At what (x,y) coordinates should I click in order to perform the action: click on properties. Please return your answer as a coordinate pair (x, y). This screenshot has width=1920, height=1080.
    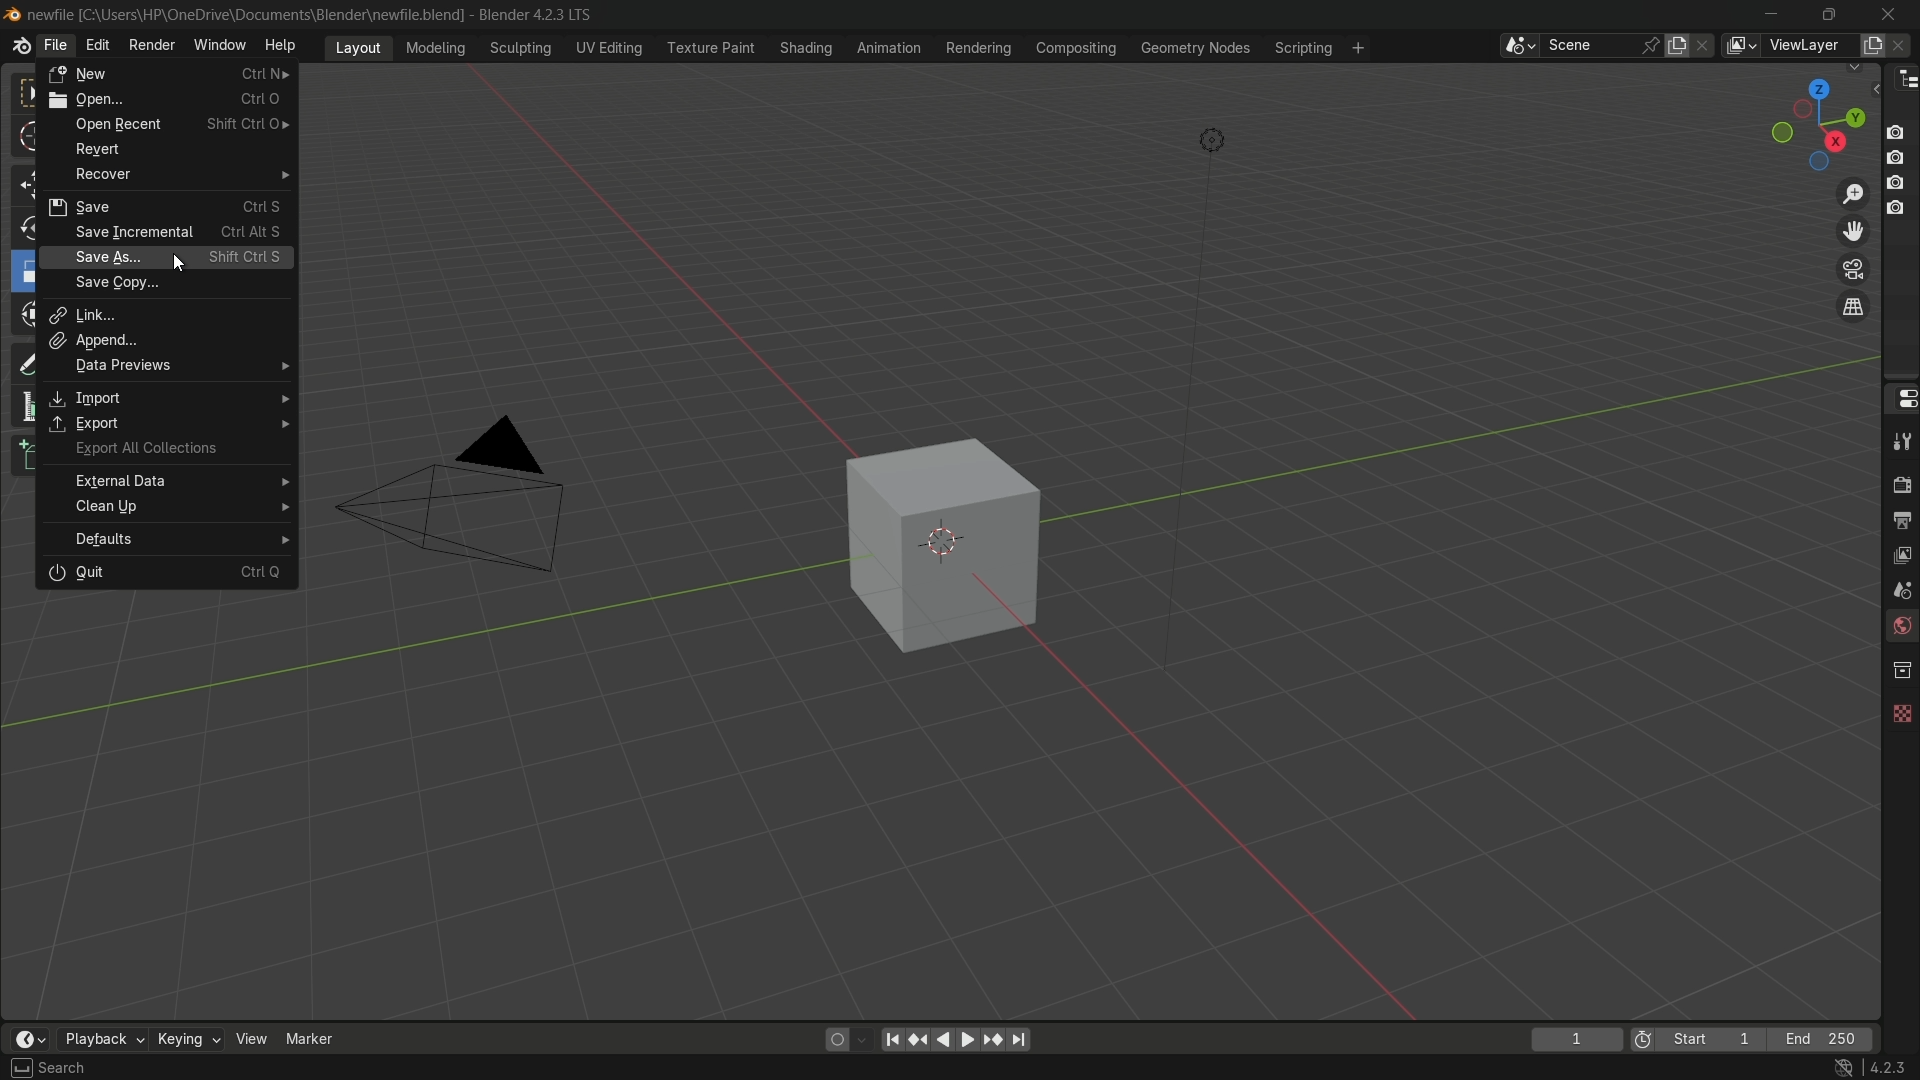
    Looking at the image, I should click on (1900, 397).